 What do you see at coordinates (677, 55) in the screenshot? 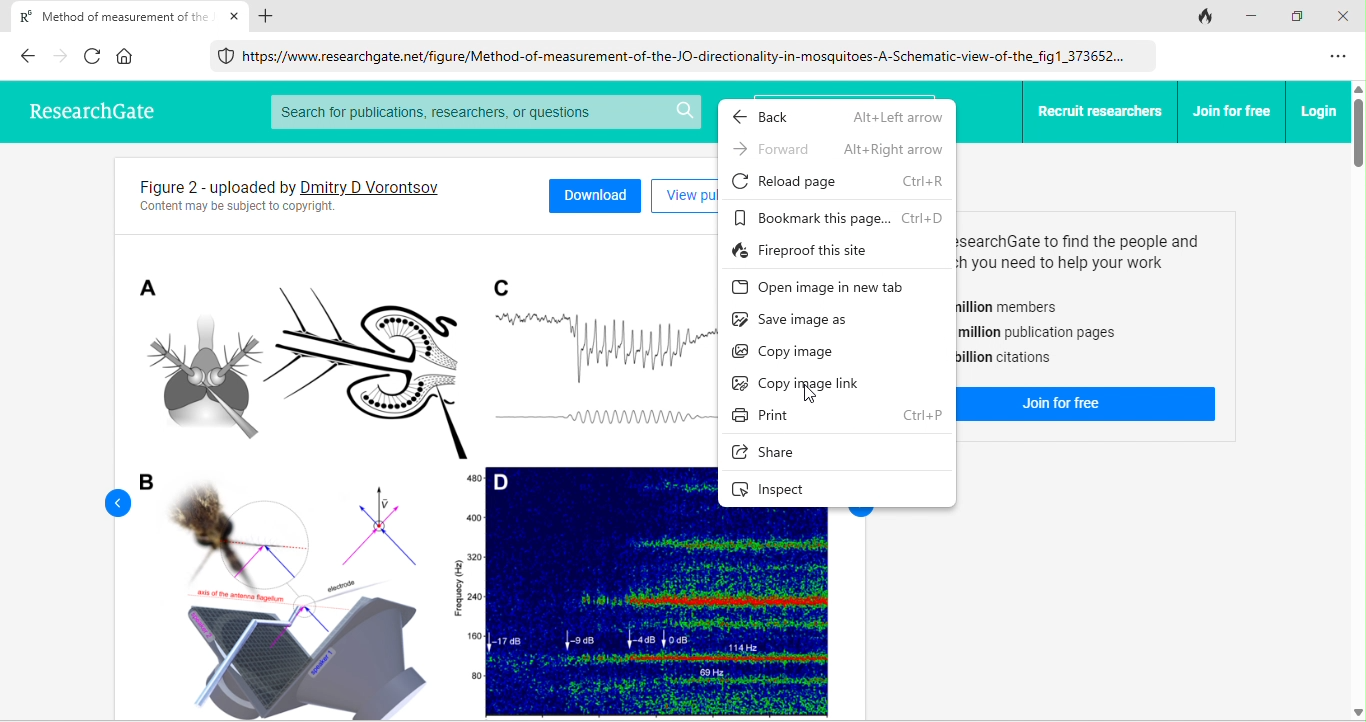
I see `https web link` at bounding box center [677, 55].